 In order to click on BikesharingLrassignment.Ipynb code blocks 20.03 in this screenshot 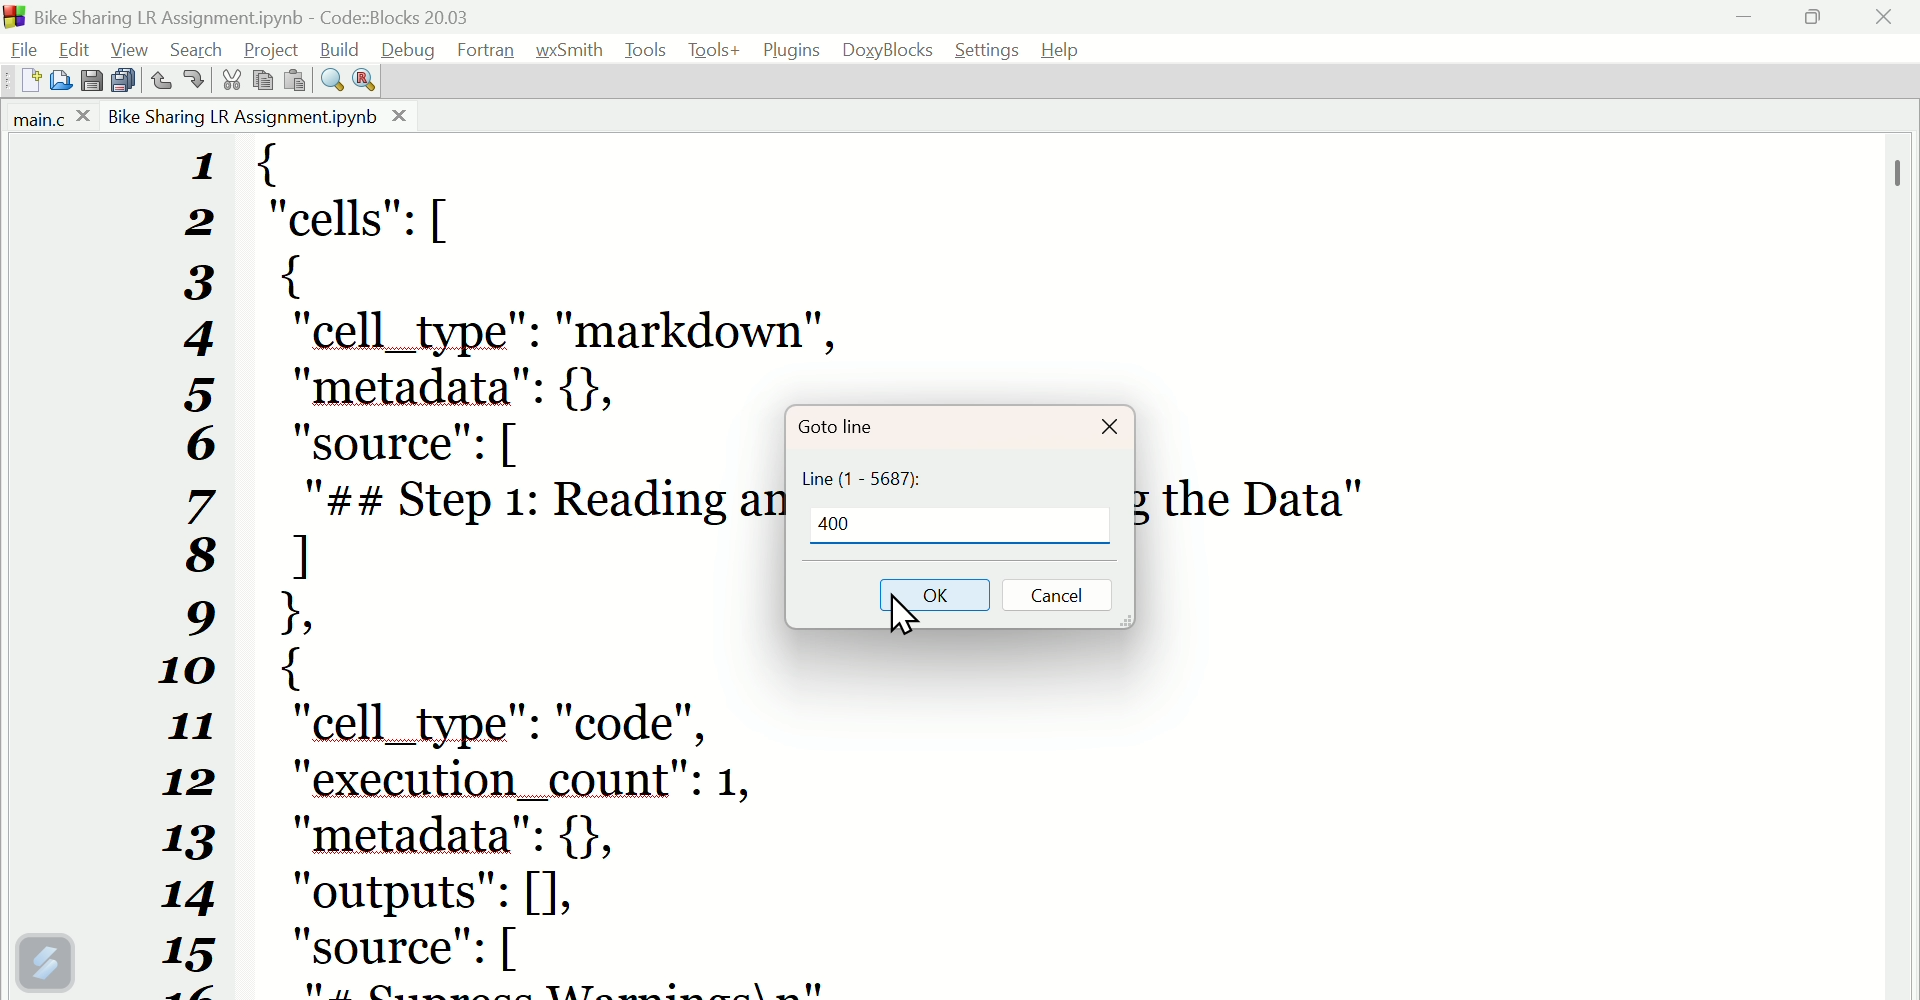, I will do `click(293, 14)`.